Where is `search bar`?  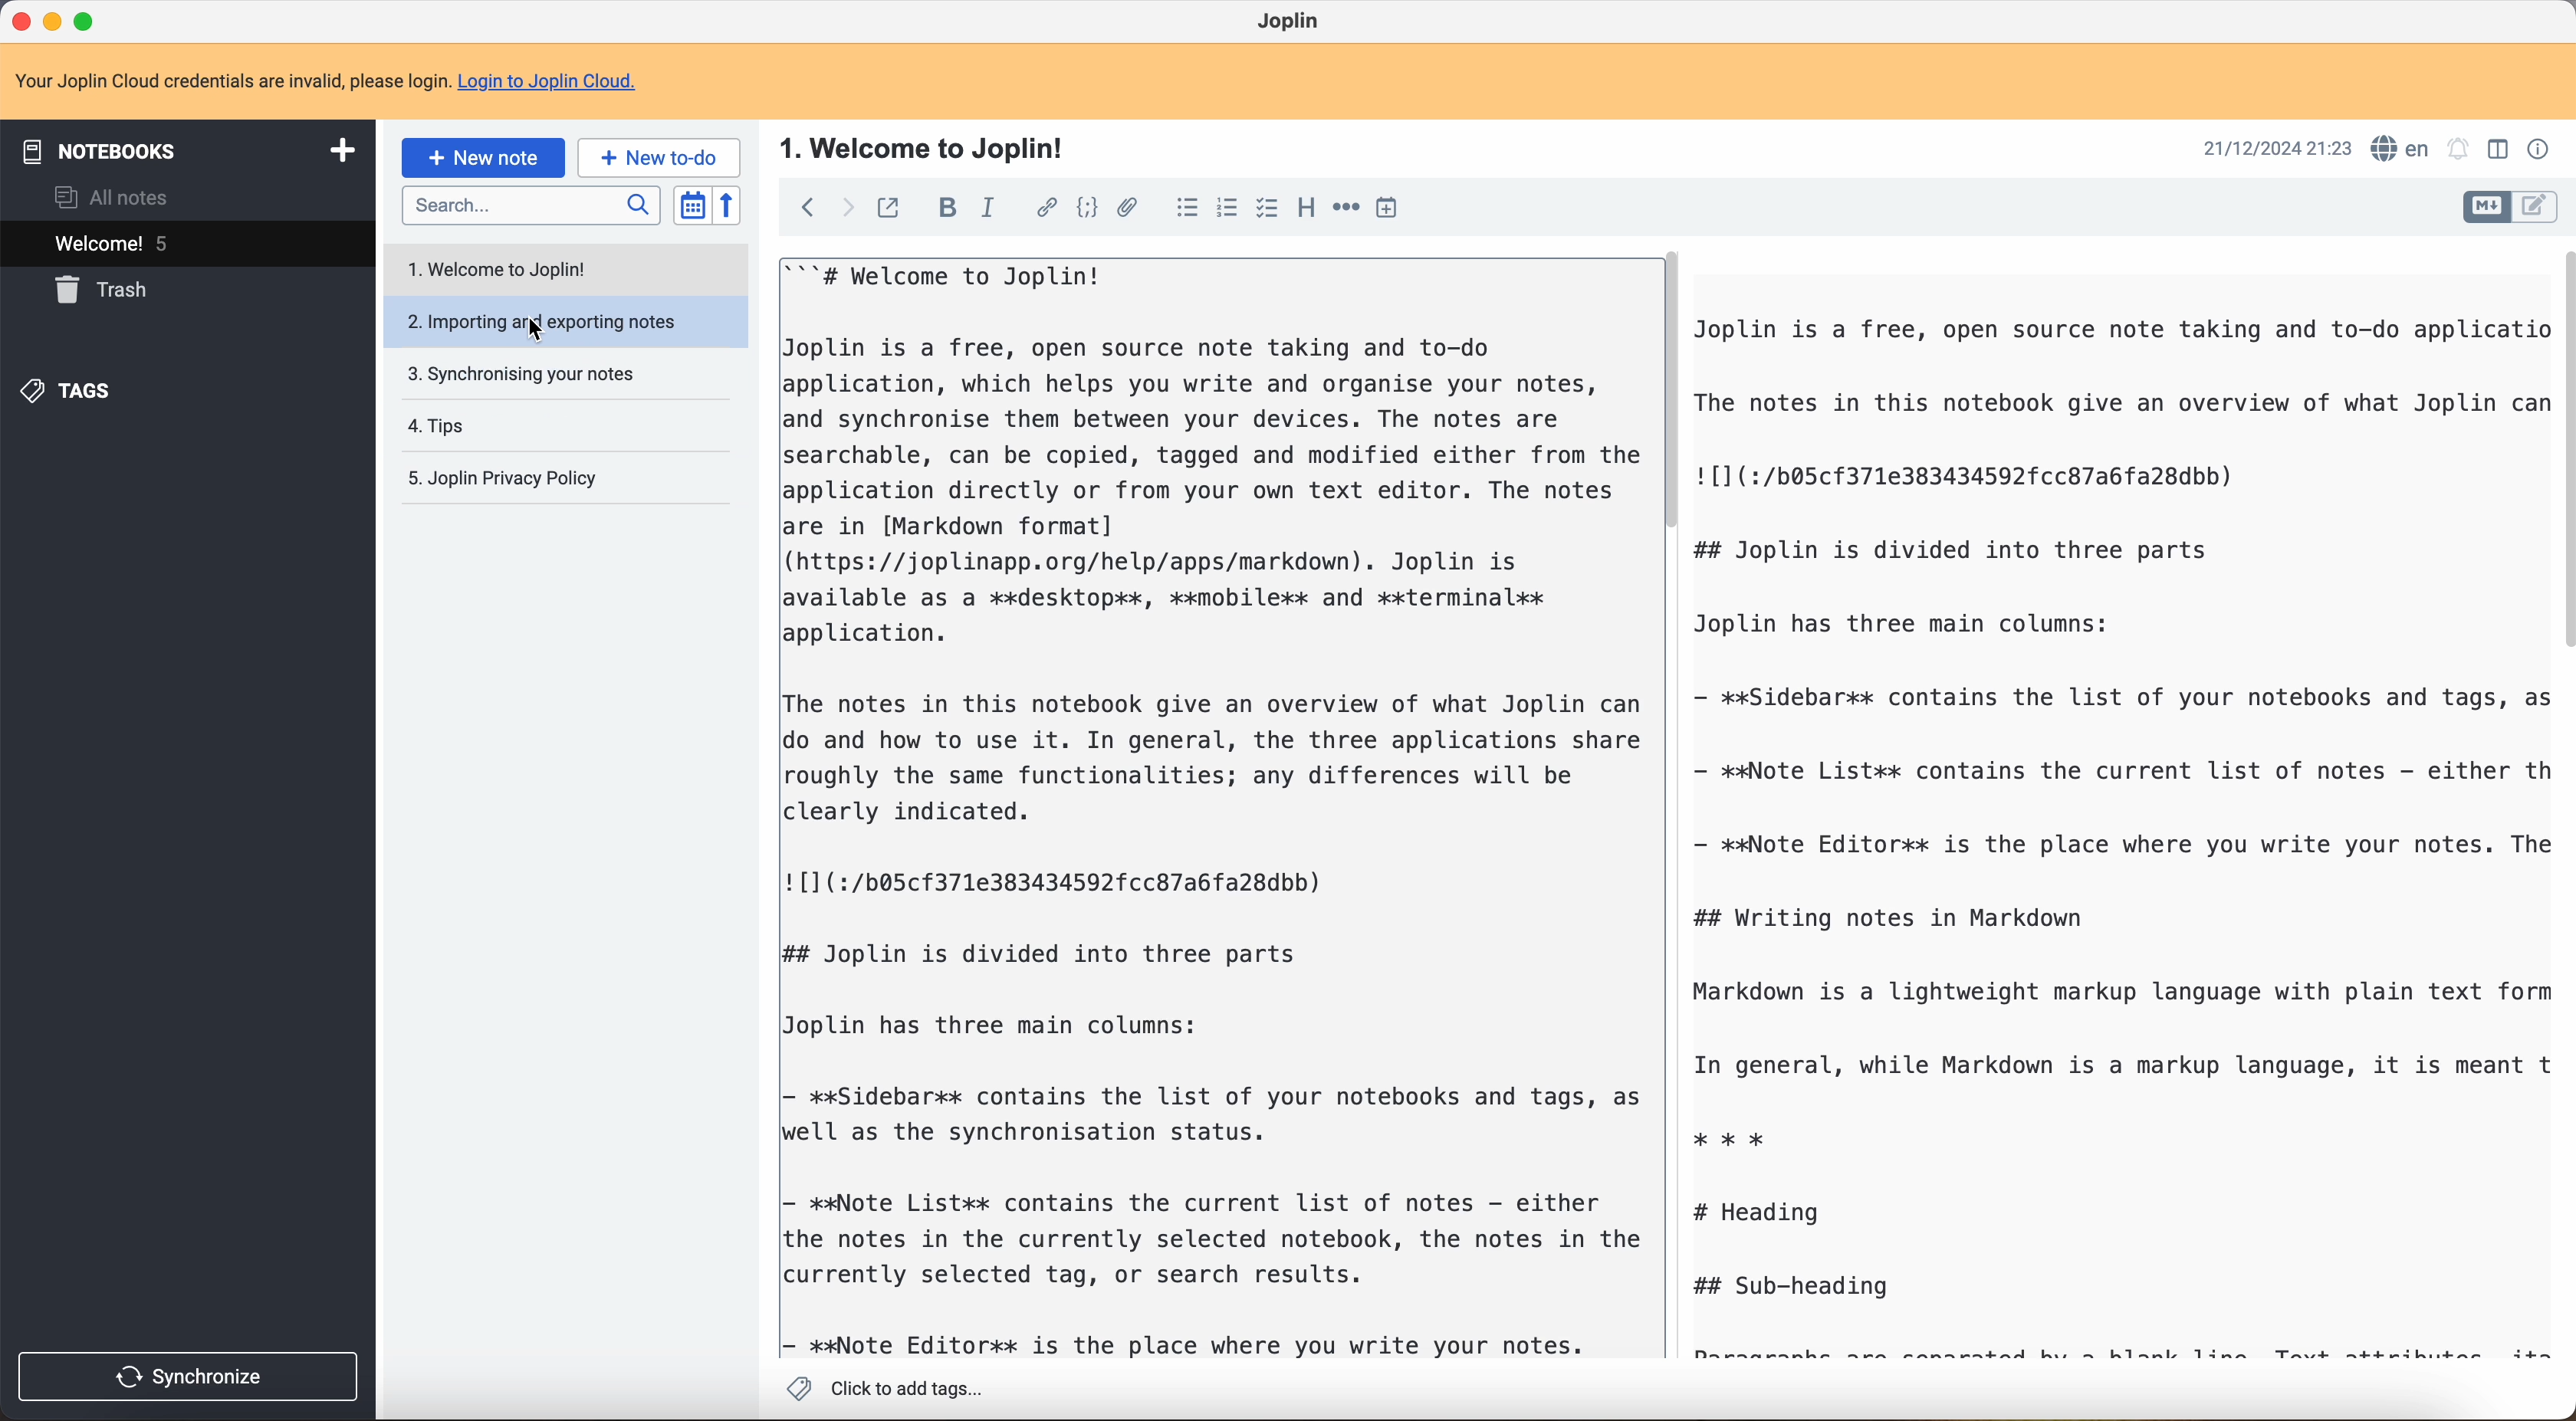
search bar is located at coordinates (530, 204).